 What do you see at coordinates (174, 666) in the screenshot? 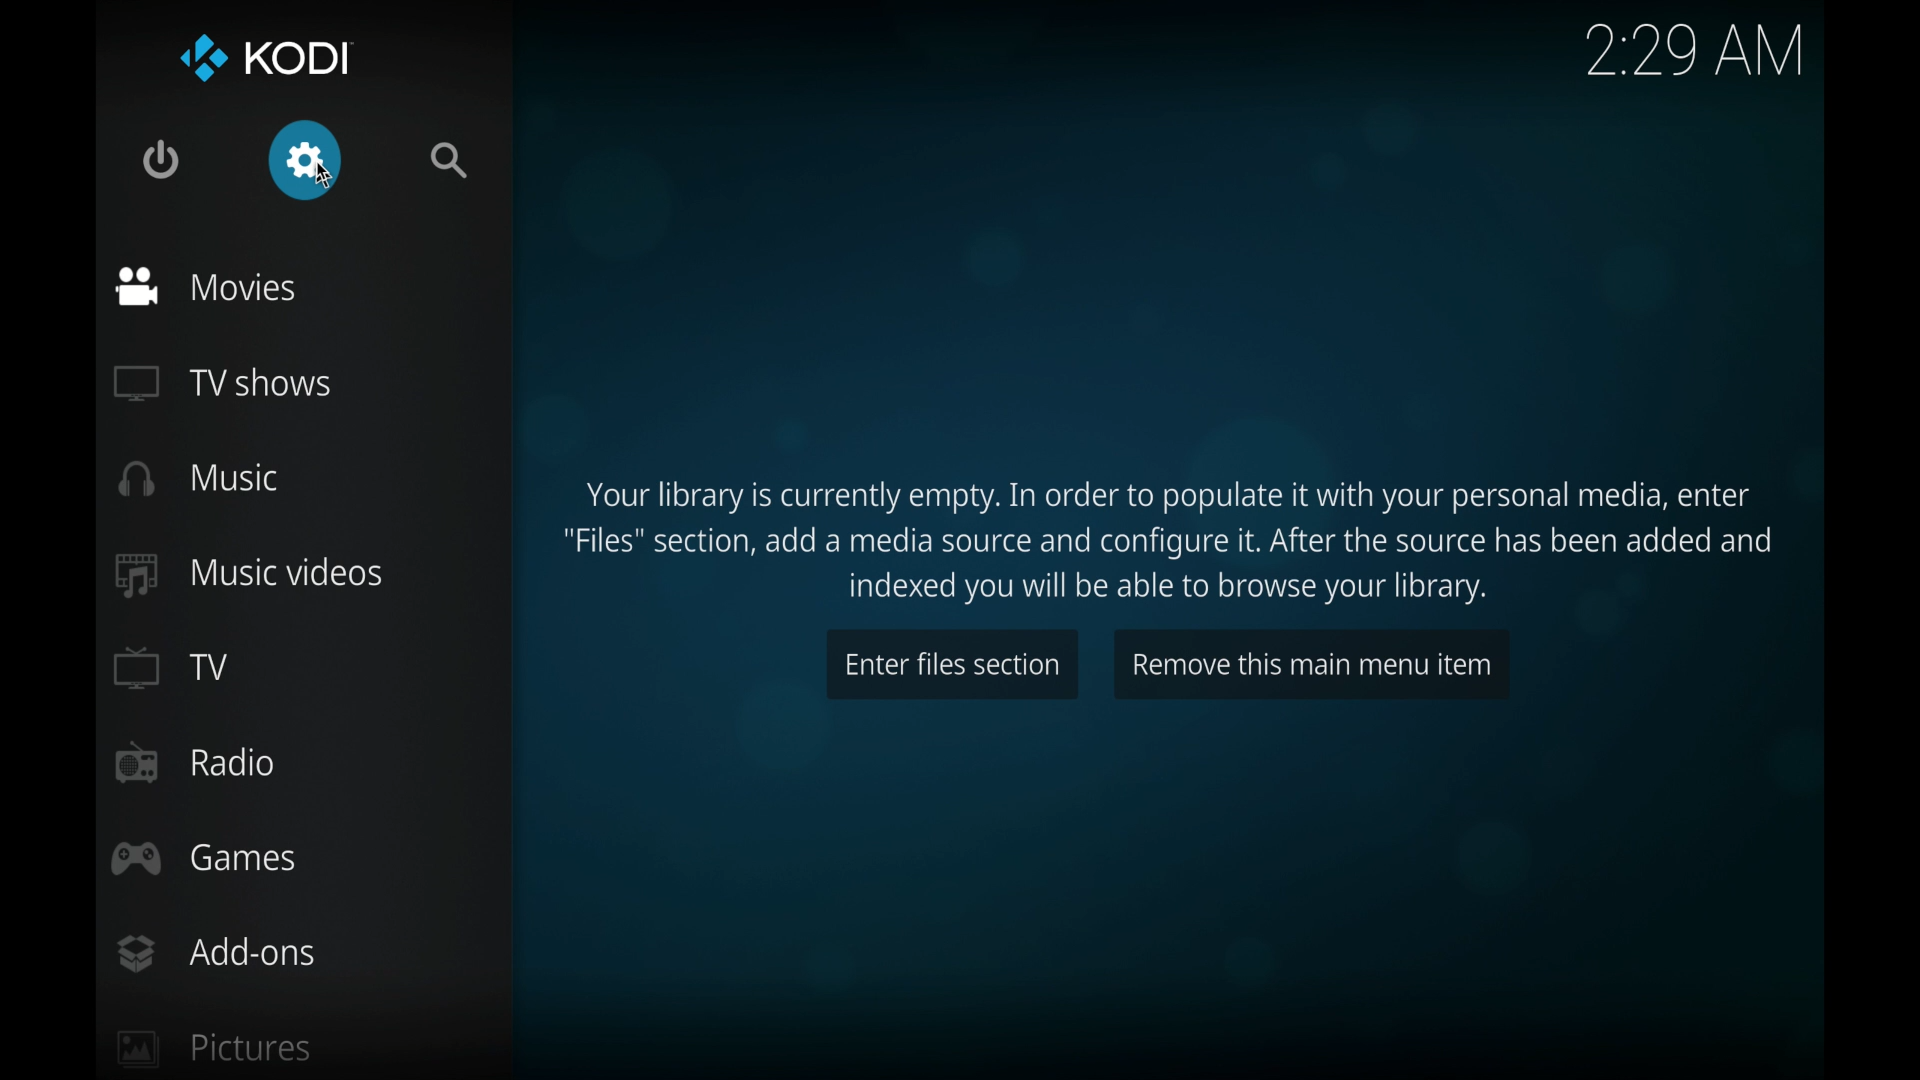
I see `tv` at bounding box center [174, 666].